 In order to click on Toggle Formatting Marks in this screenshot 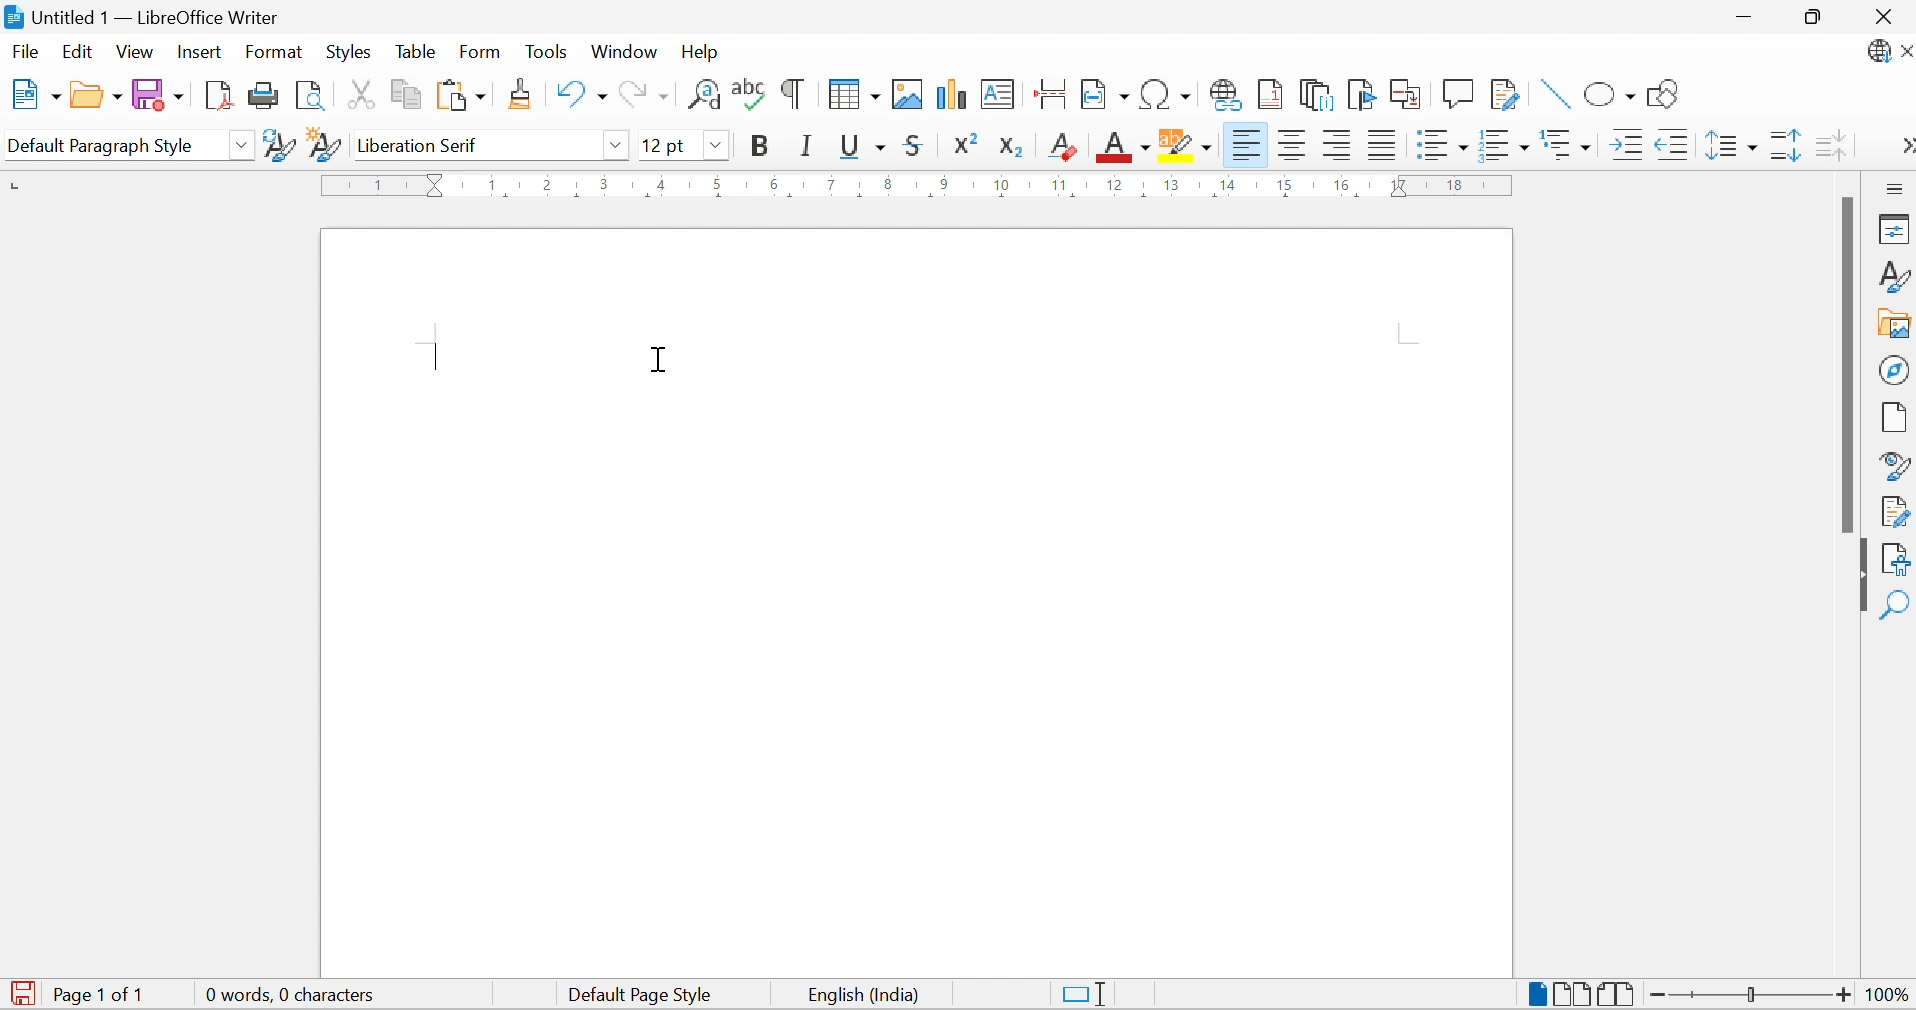, I will do `click(791, 95)`.